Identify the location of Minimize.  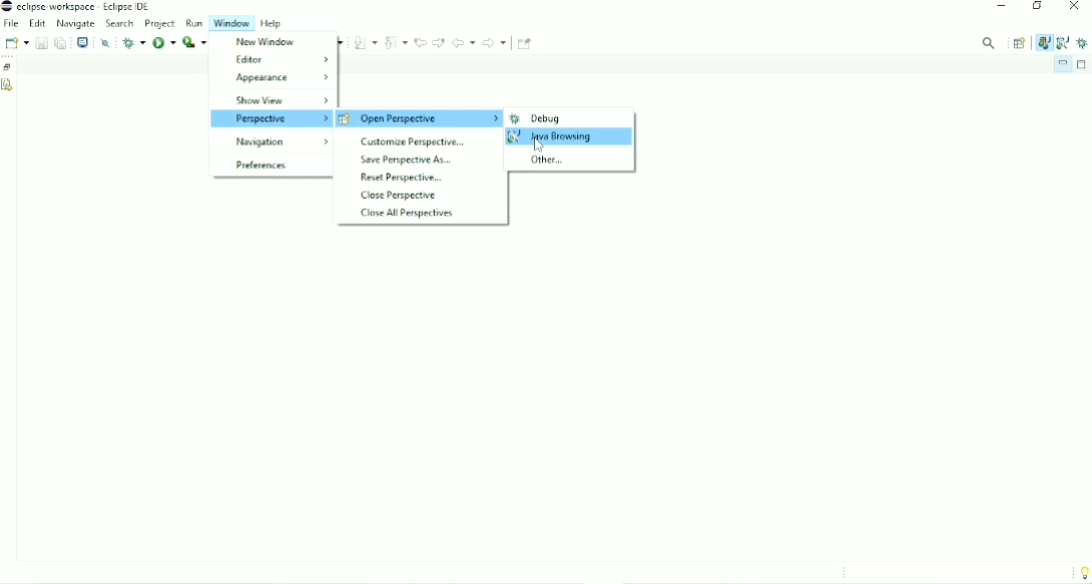
(1001, 8).